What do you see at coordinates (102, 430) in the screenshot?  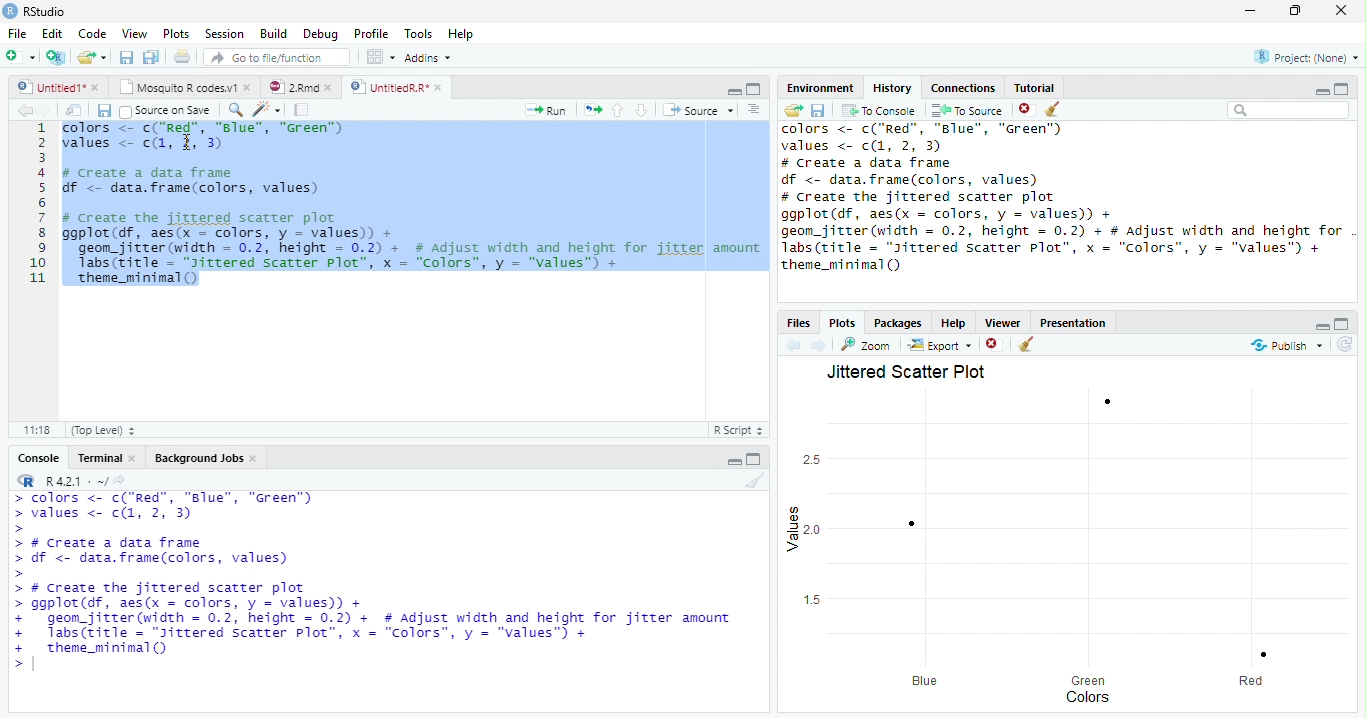 I see `(Top Level)` at bounding box center [102, 430].